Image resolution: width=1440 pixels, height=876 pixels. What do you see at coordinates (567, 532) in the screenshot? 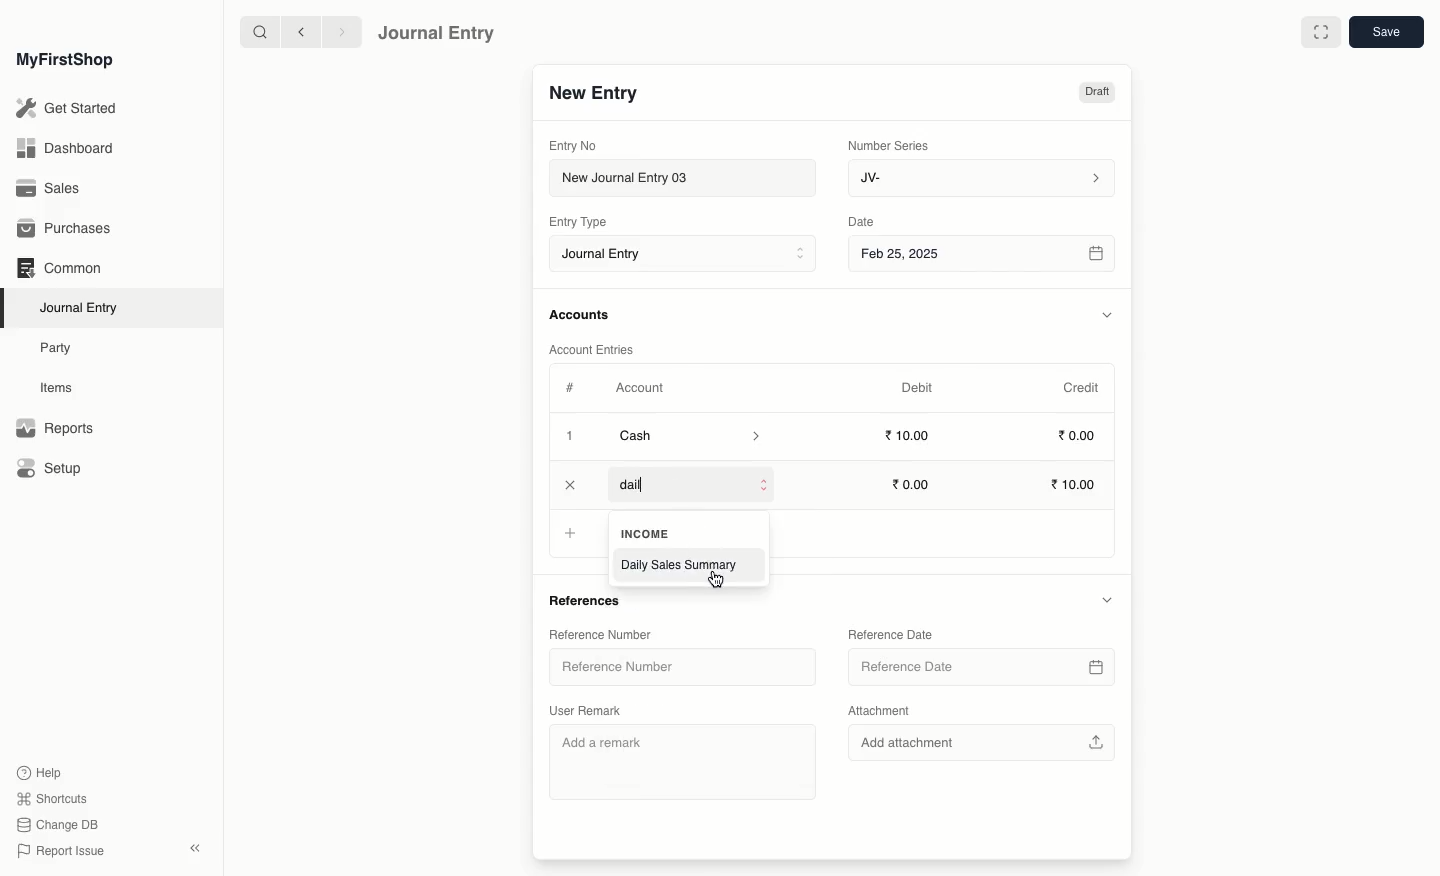
I see `Add` at bounding box center [567, 532].